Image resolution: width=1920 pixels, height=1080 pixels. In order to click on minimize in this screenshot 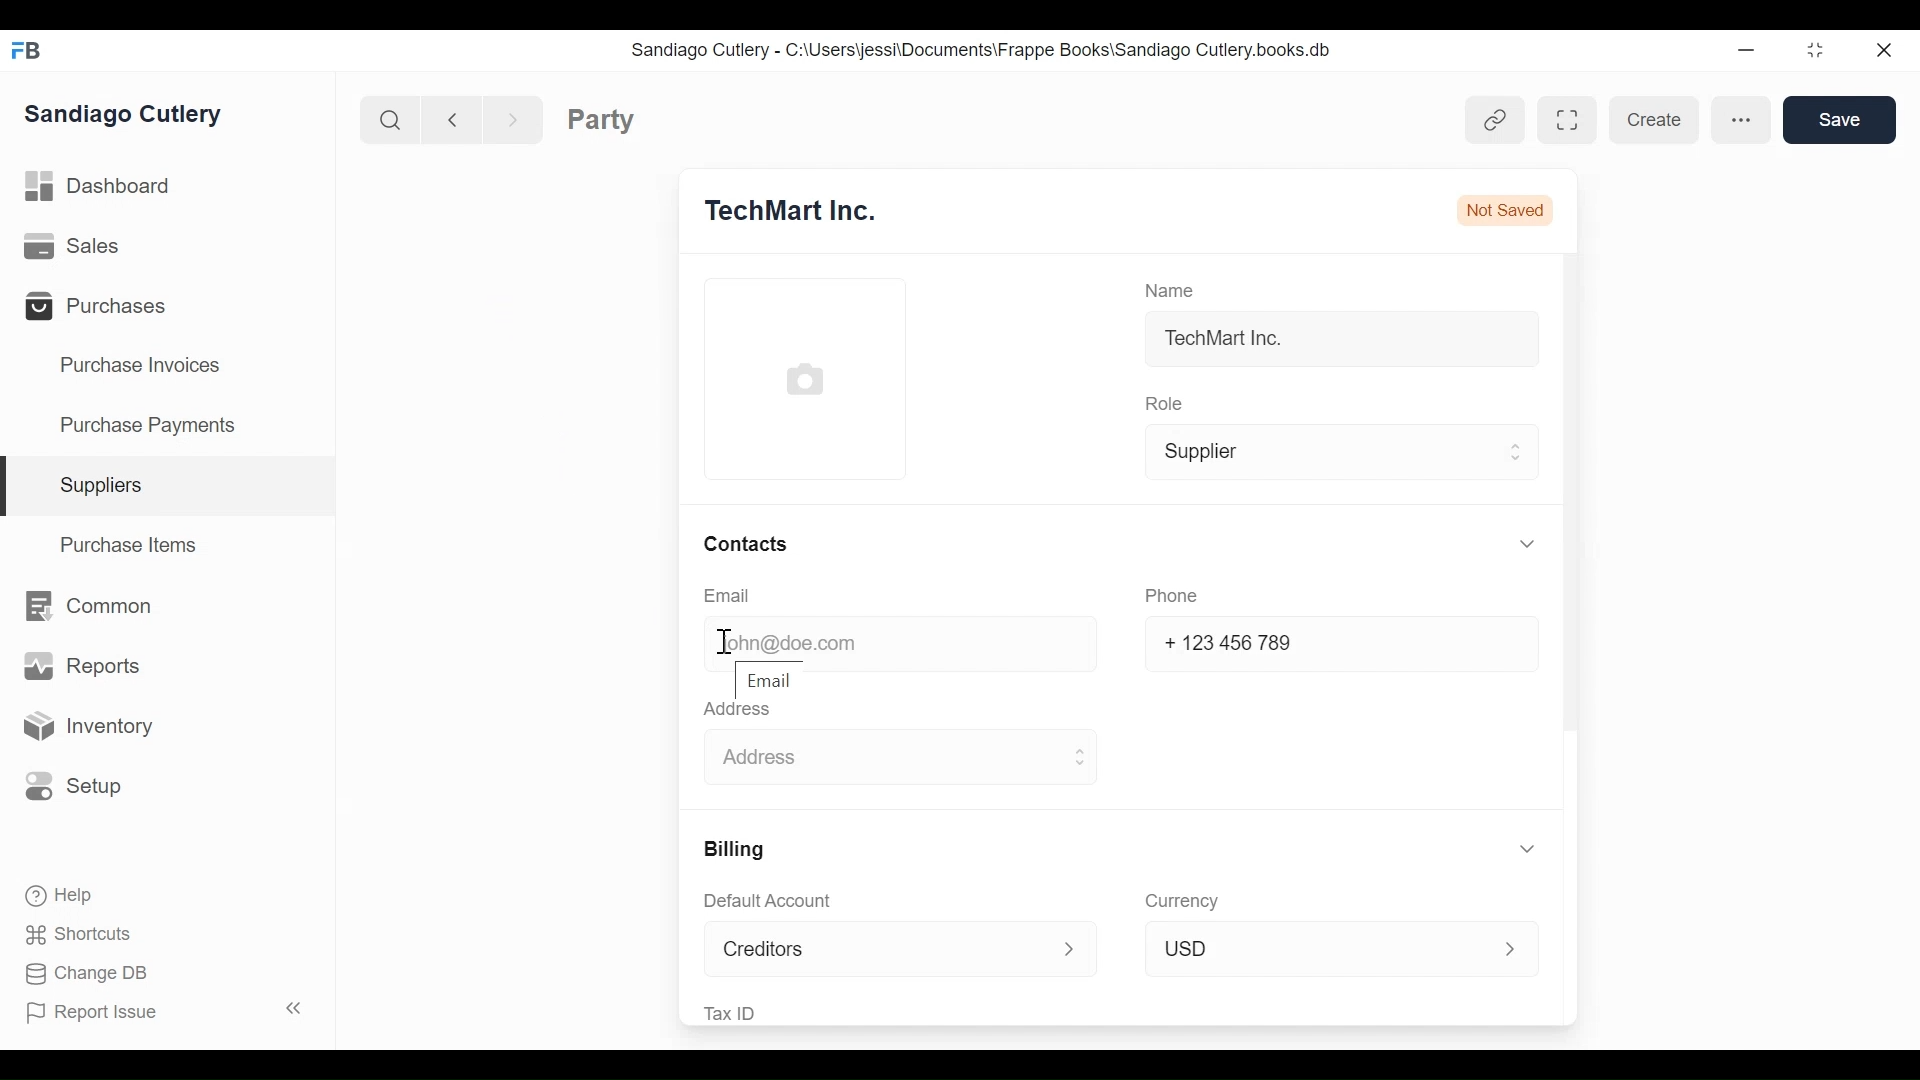, I will do `click(1748, 51)`.